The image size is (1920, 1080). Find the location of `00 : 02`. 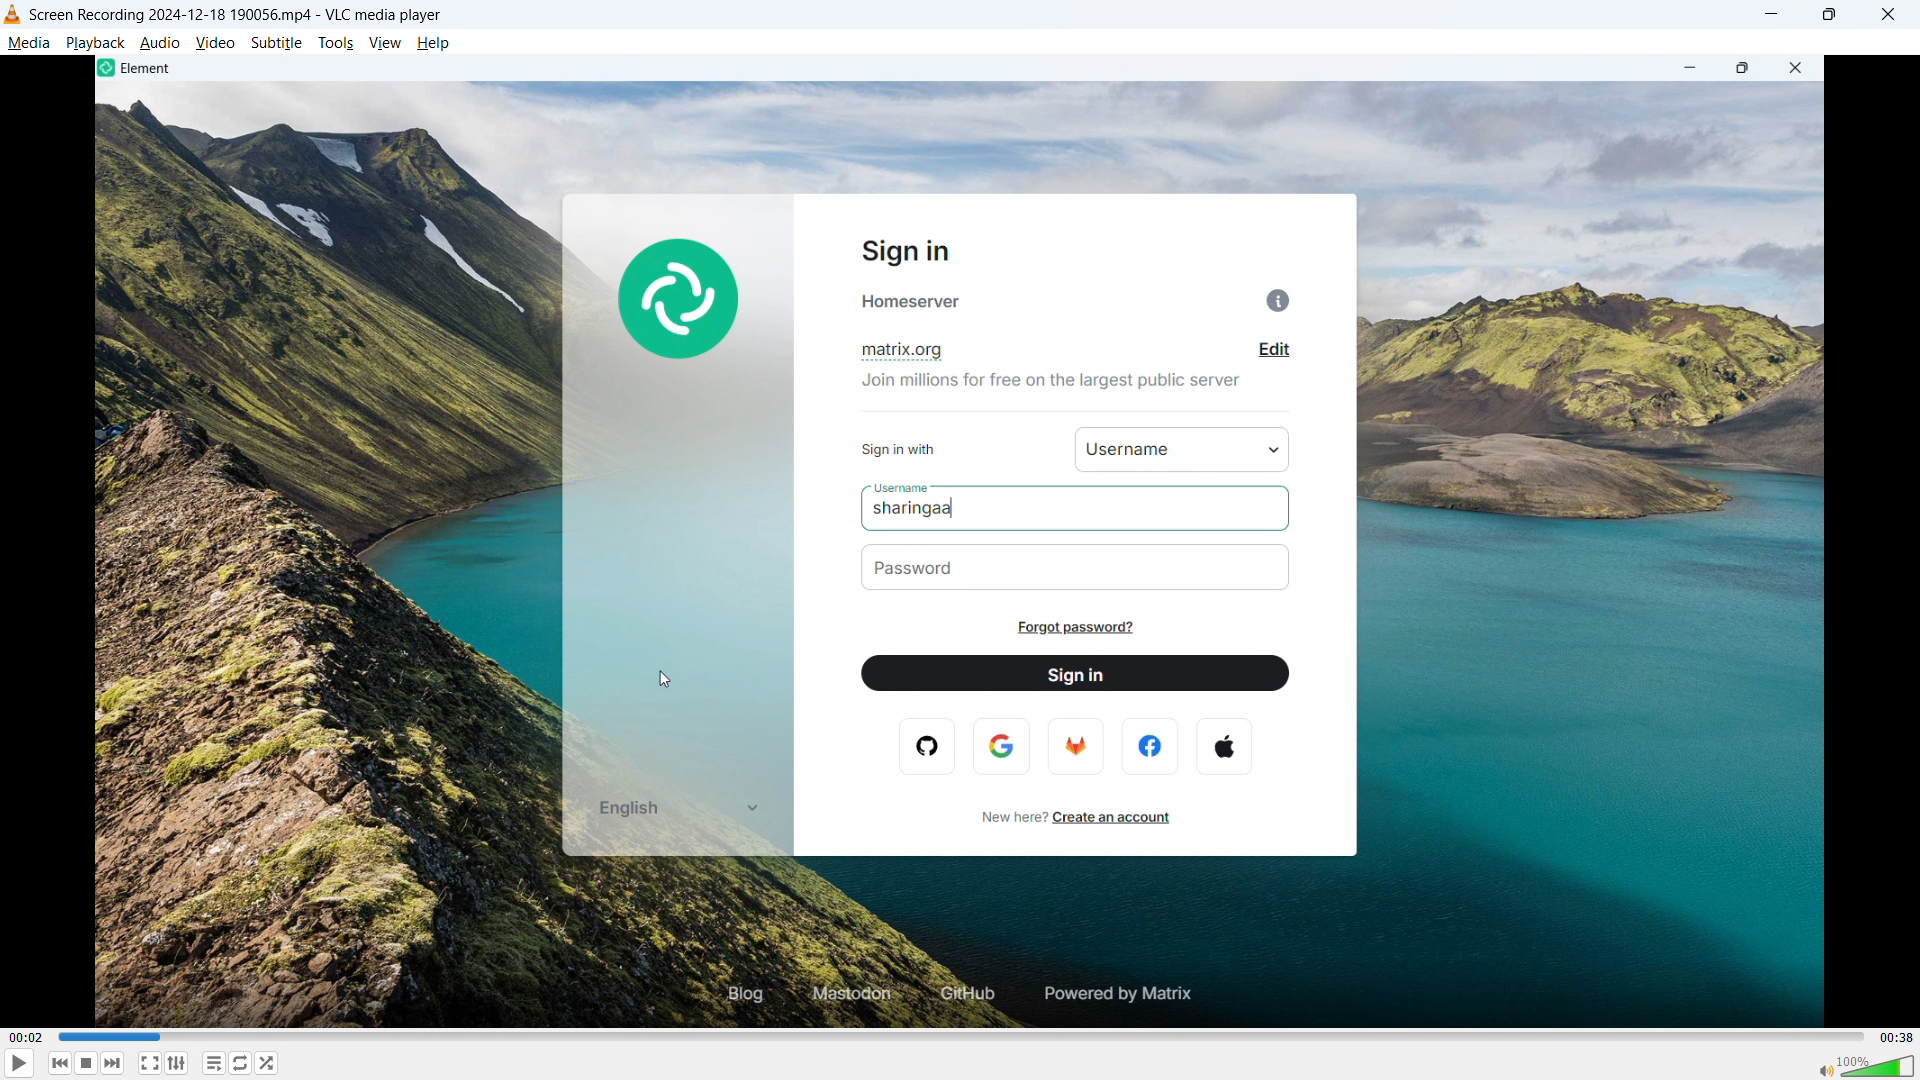

00 : 02 is located at coordinates (28, 1037).